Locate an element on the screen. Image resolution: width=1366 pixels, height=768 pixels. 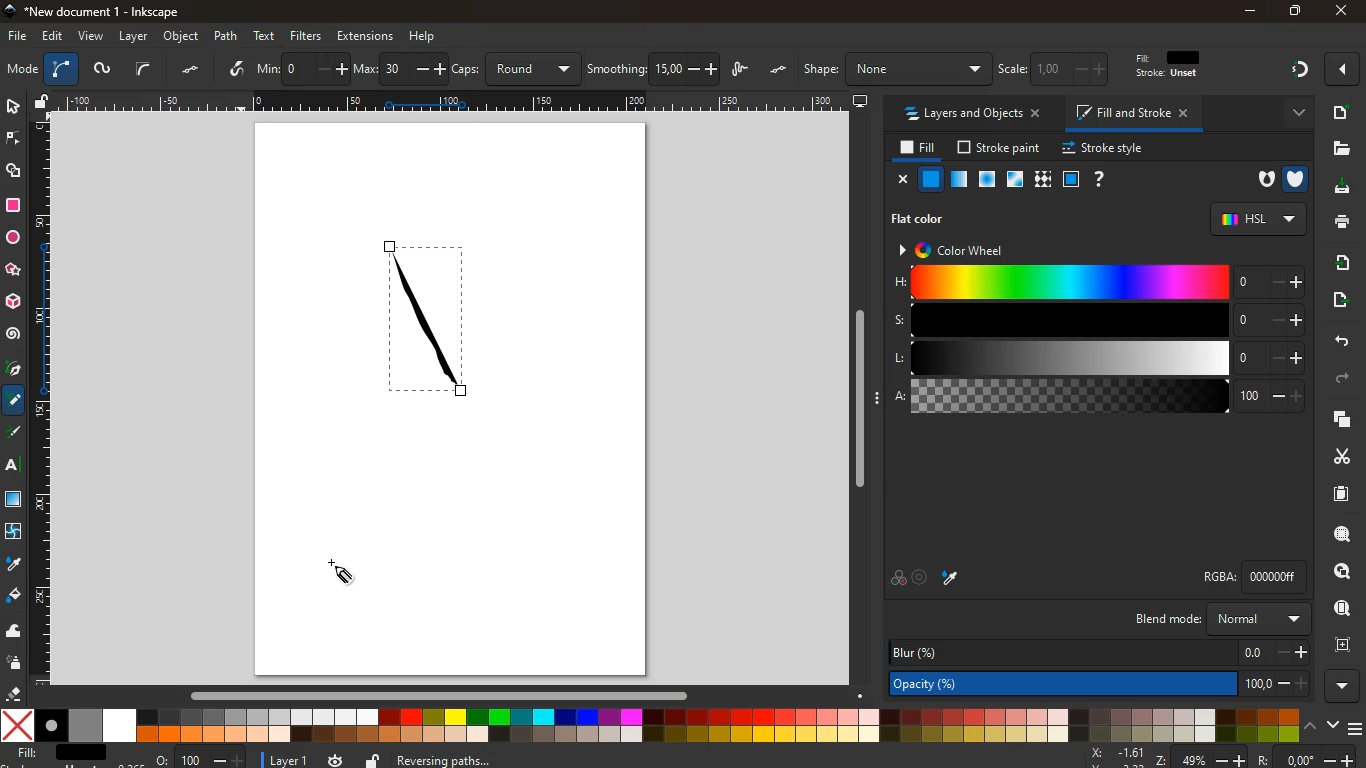
Scale is located at coordinates (454, 100).